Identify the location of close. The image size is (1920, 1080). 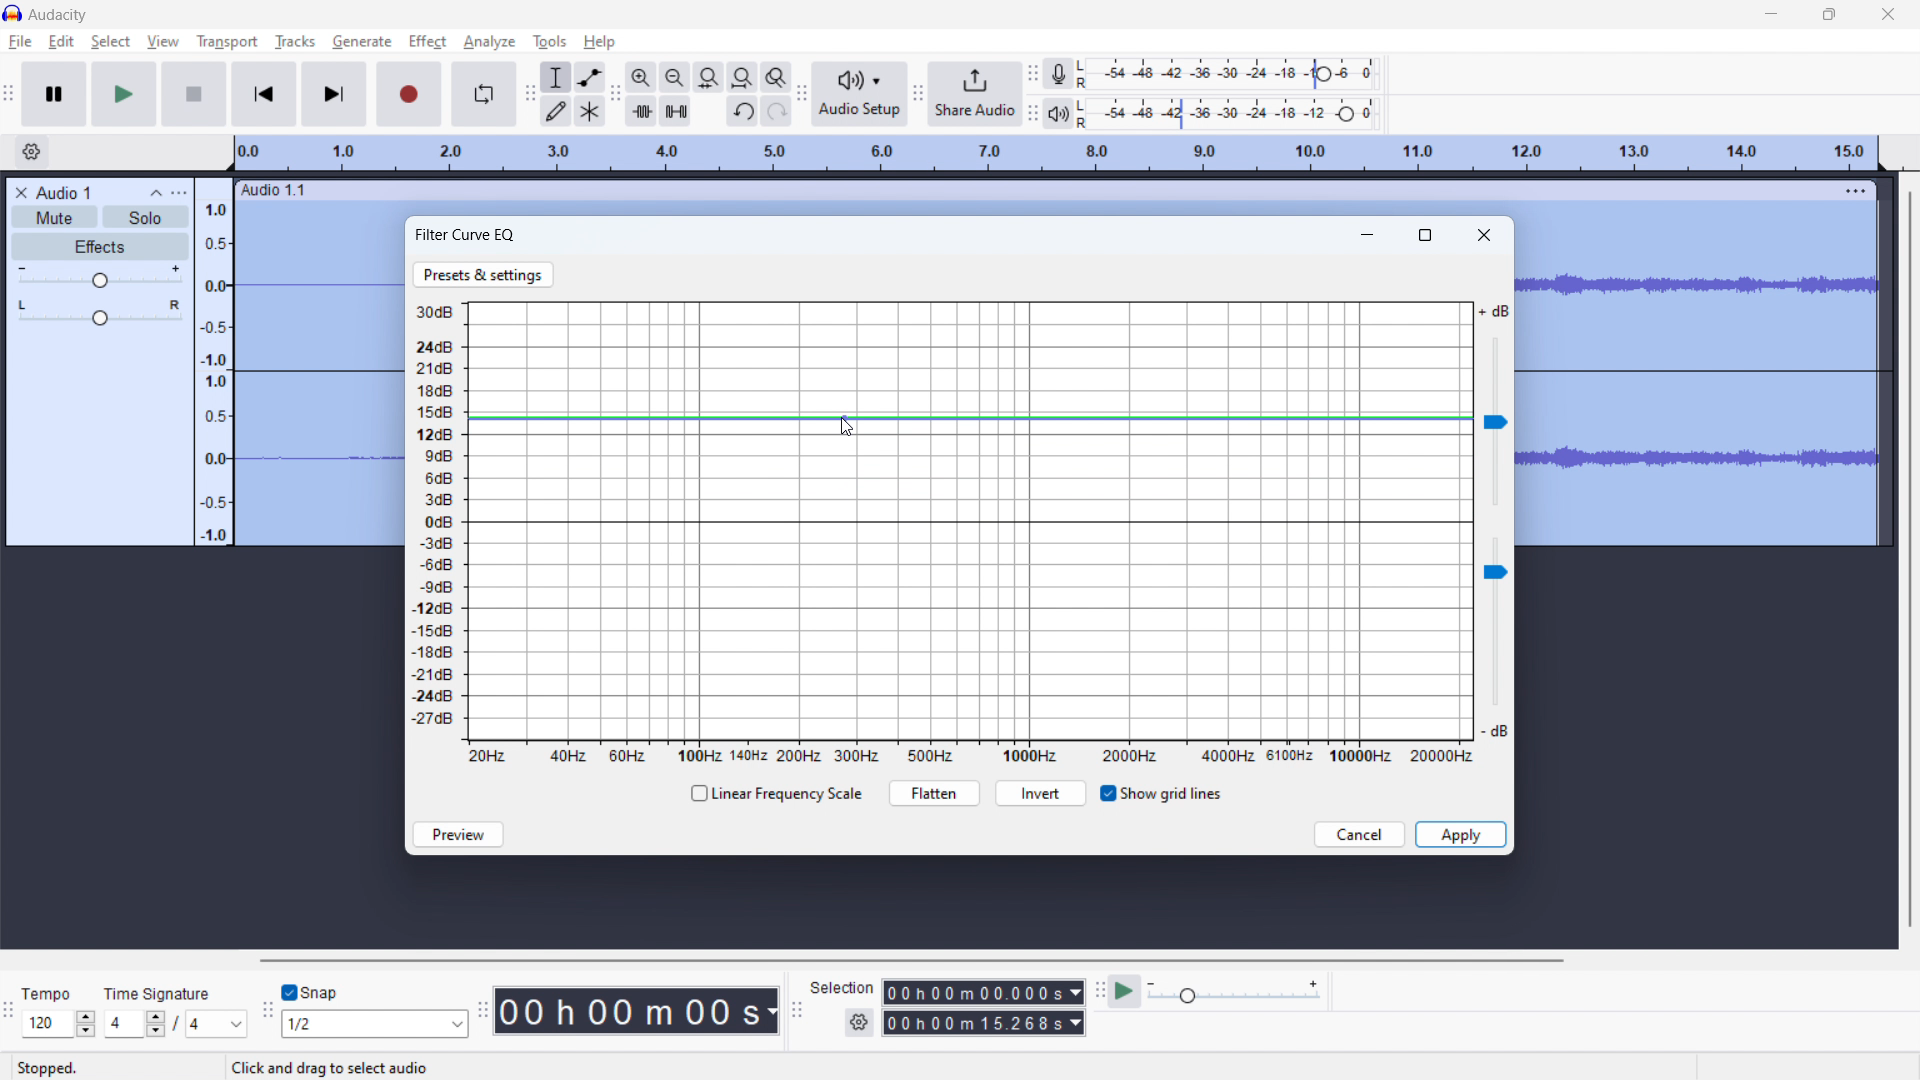
(1485, 234).